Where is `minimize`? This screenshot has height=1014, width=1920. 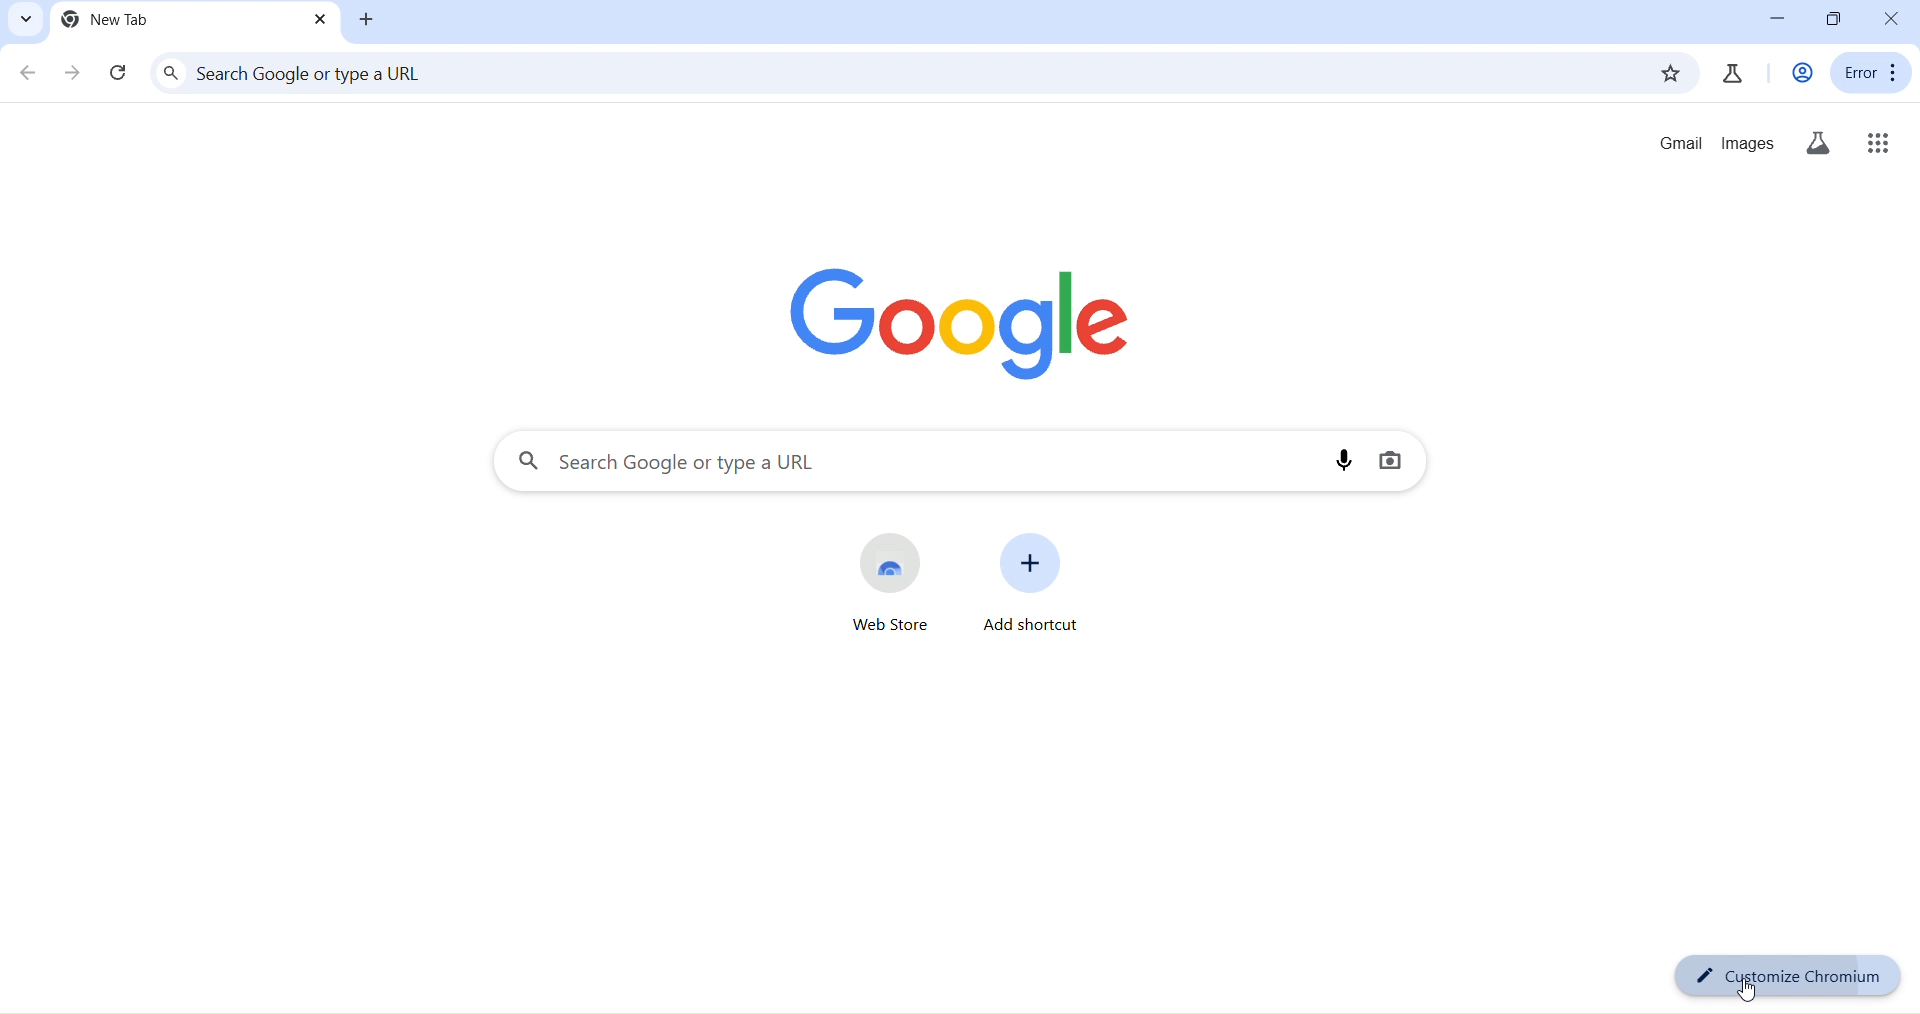
minimize is located at coordinates (1777, 20).